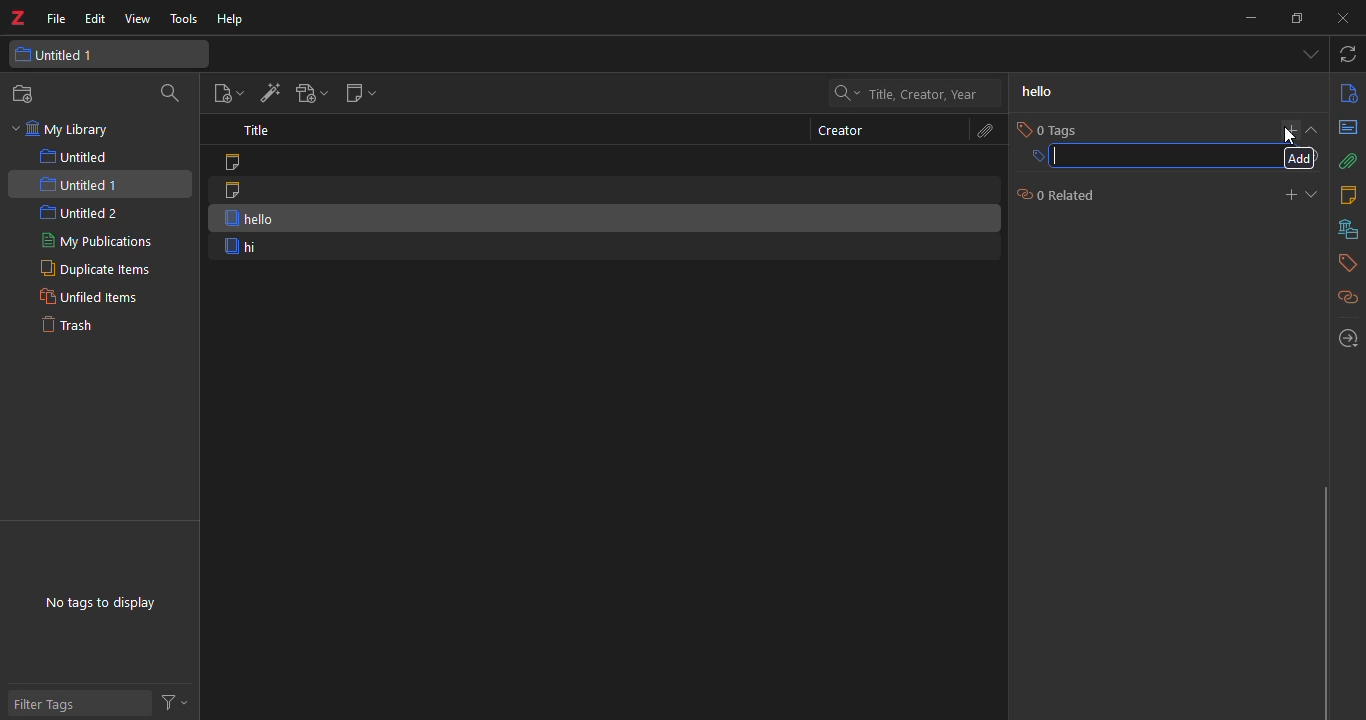 Image resolution: width=1366 pixels, height=720 pixels. I want to click on 0 tags, so click(1049, 129).